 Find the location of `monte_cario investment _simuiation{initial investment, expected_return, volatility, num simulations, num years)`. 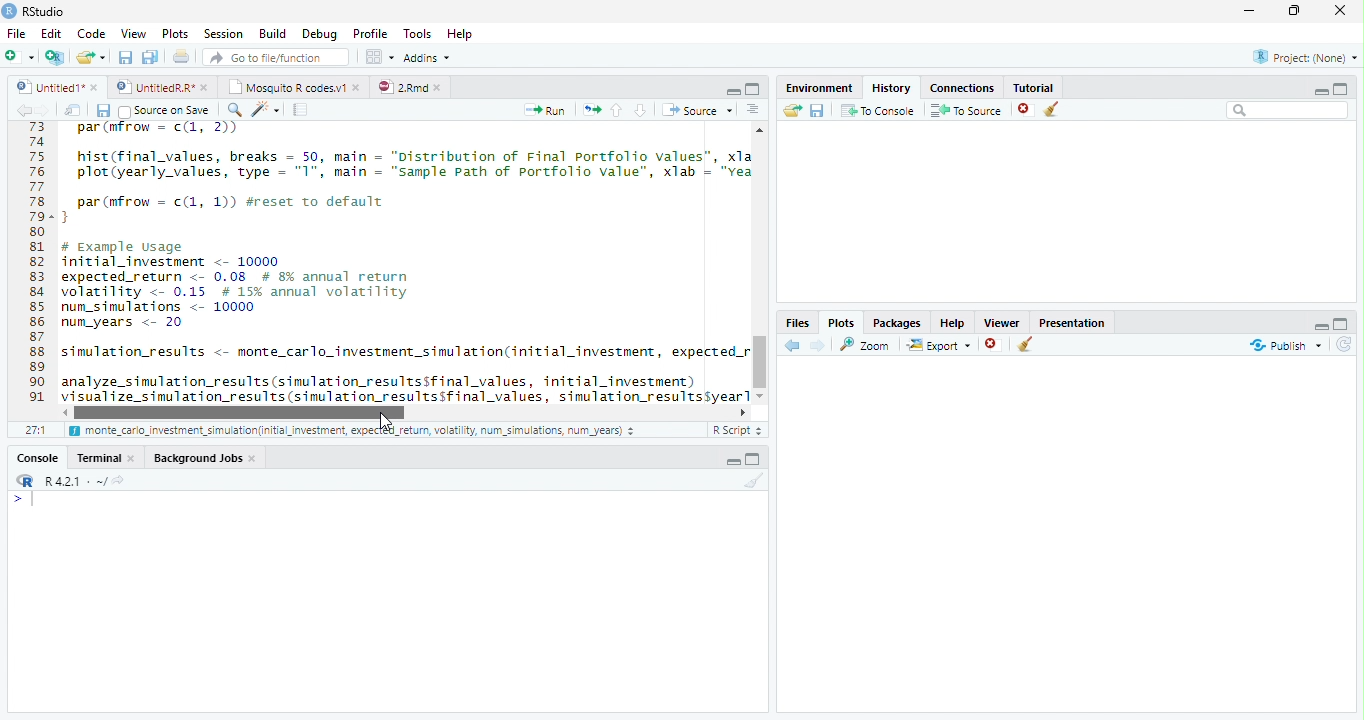

monte_cario investment _simuiation{initial investment, expected_return, volatility, num simulations, num years) is located at coordinates (354, 432).